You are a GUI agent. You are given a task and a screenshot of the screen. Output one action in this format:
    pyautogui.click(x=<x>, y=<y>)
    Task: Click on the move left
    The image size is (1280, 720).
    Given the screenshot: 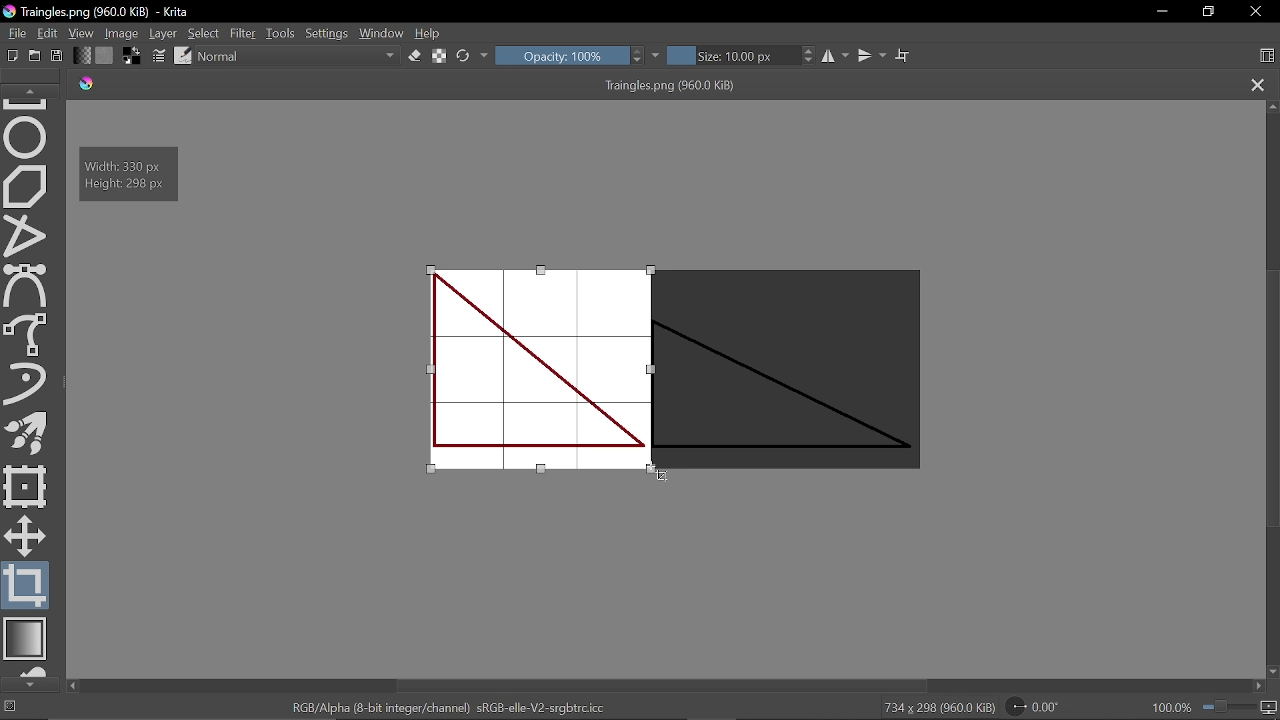 What is the action you would take?
    pyautogui.click(x=72, y=686)
    